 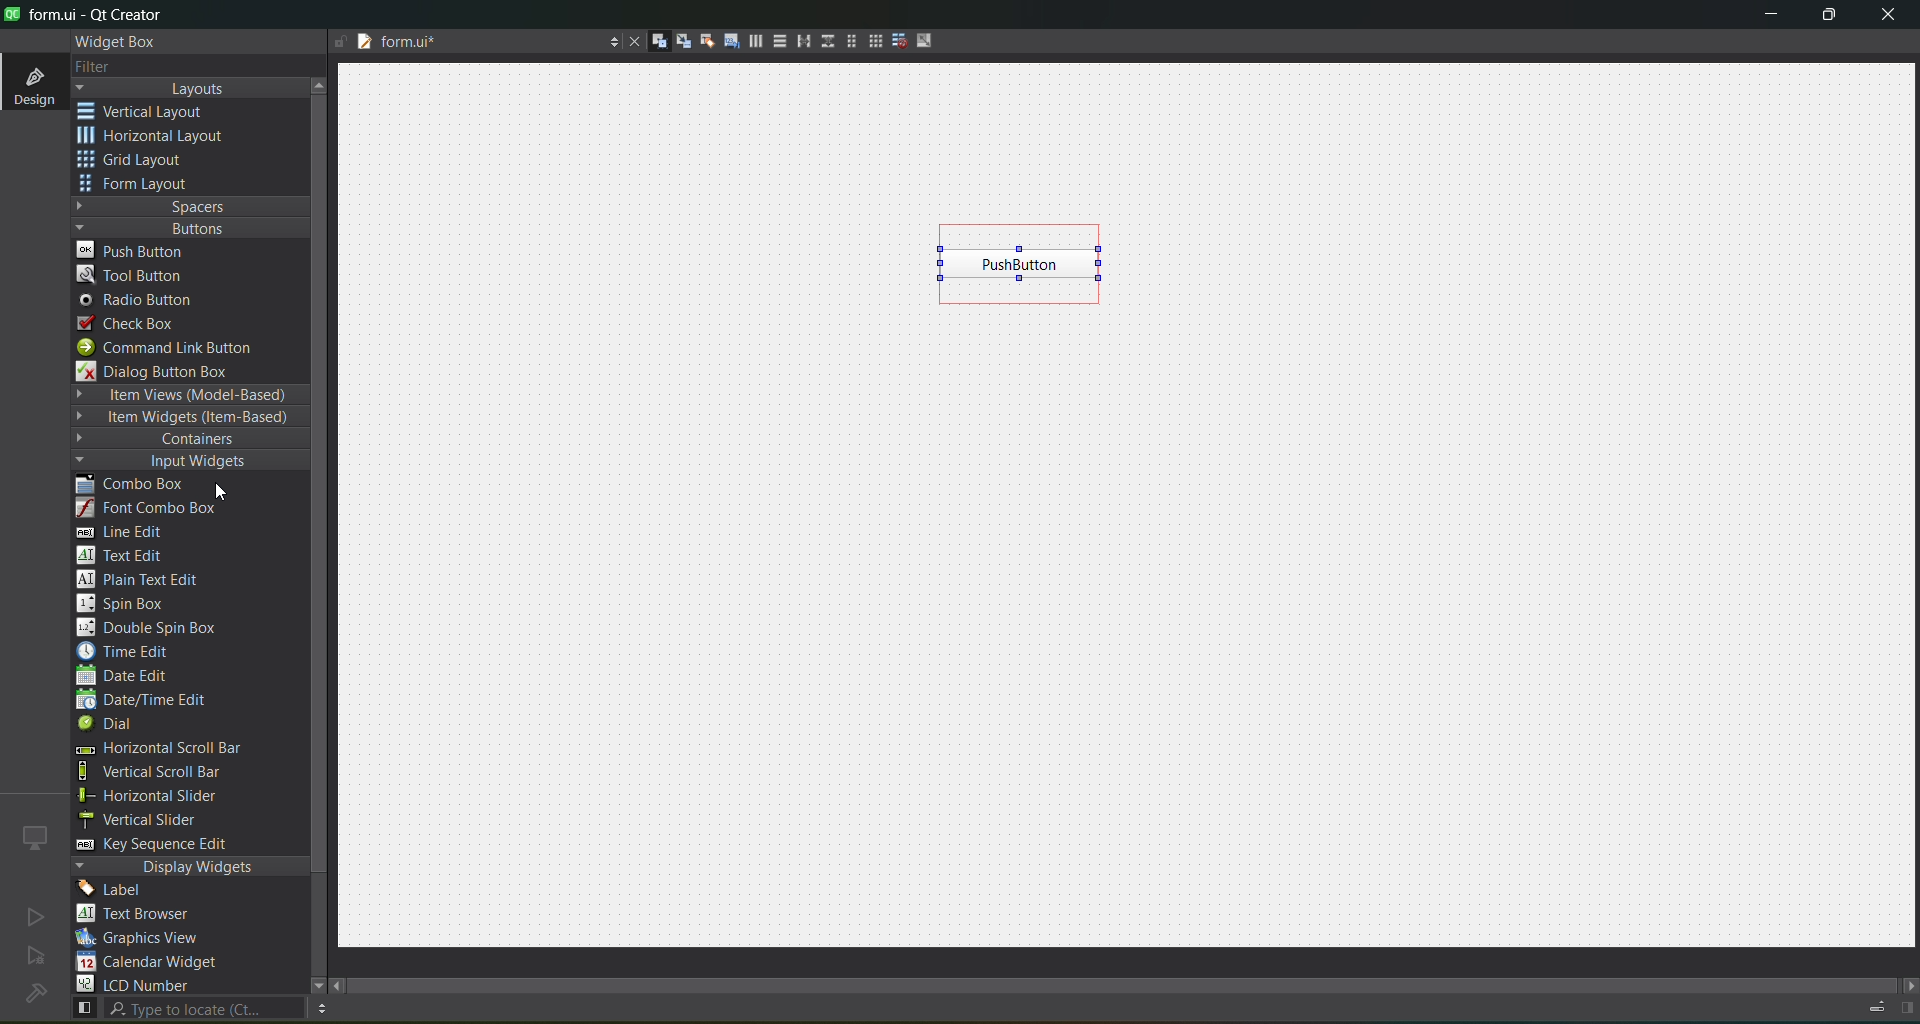 I want to click on item widgets, so click(x=186, y=418).